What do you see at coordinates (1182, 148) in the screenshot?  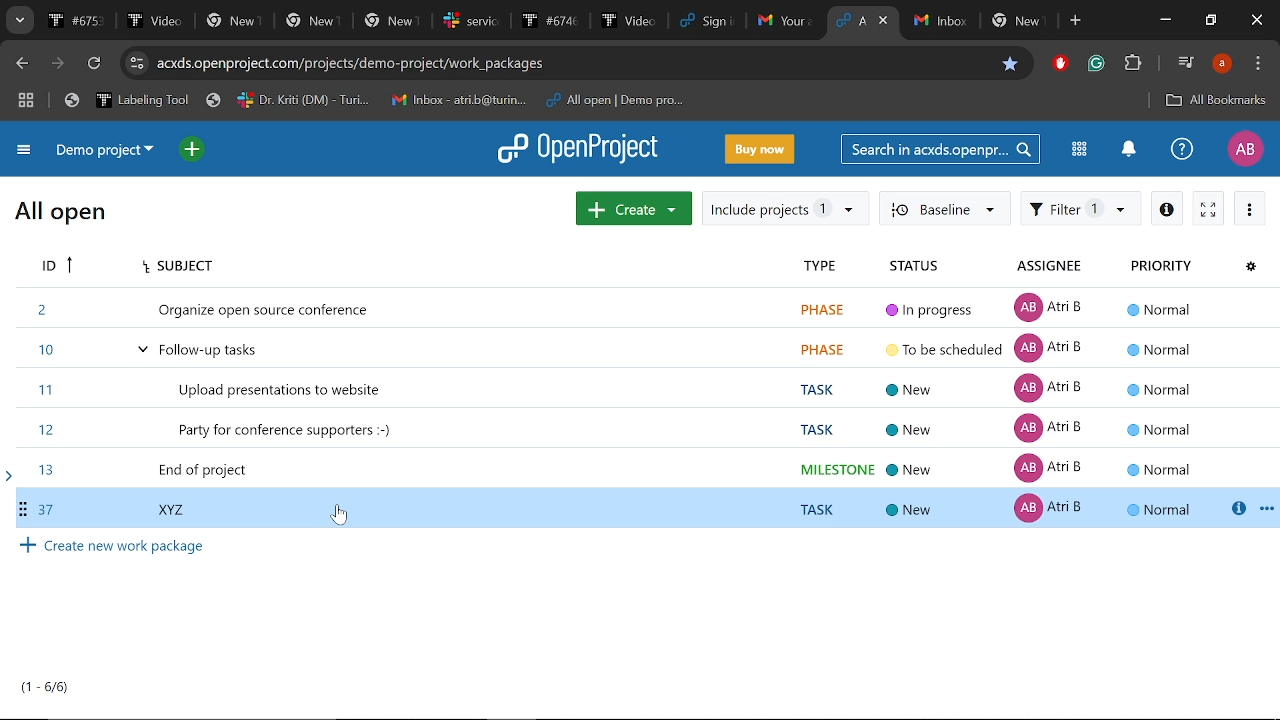 I see `Help` at bounding box center [1182, 148].